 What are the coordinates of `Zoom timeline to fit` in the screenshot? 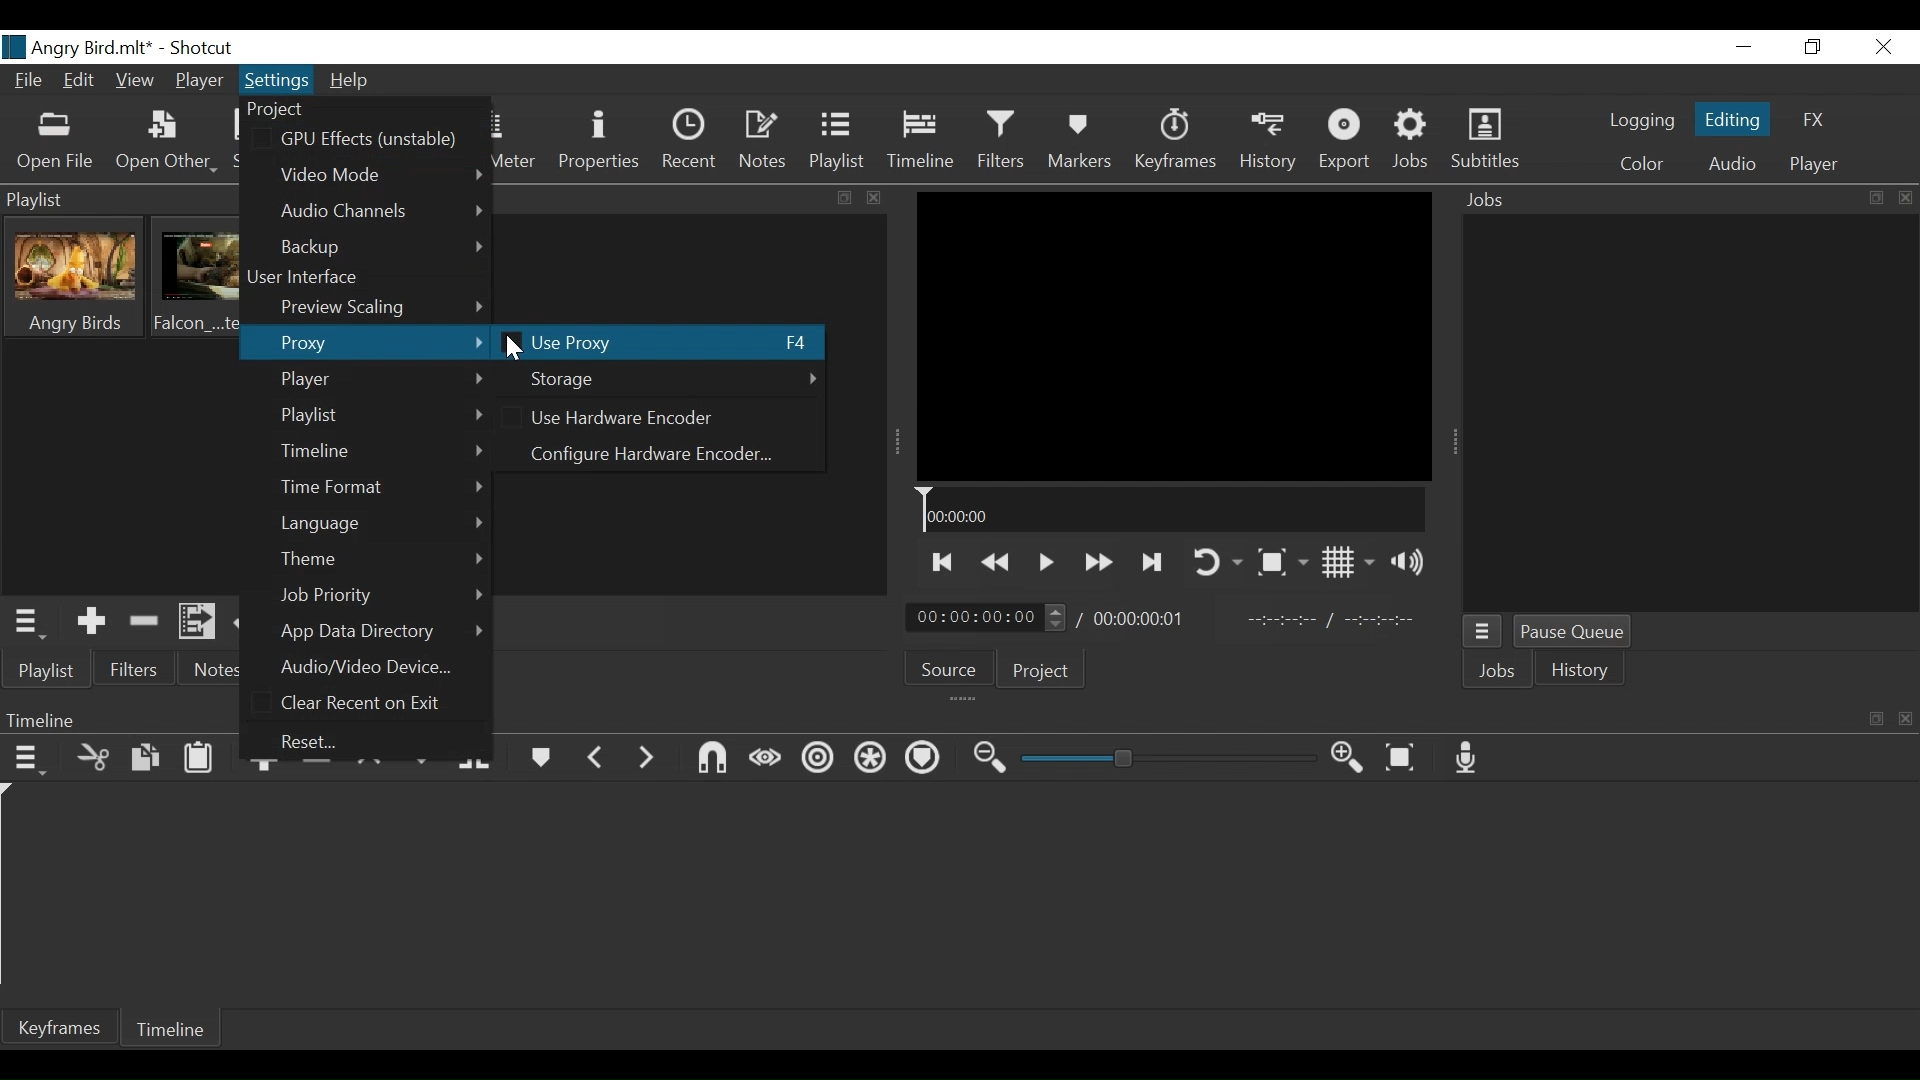 It's located at (1402, 757).